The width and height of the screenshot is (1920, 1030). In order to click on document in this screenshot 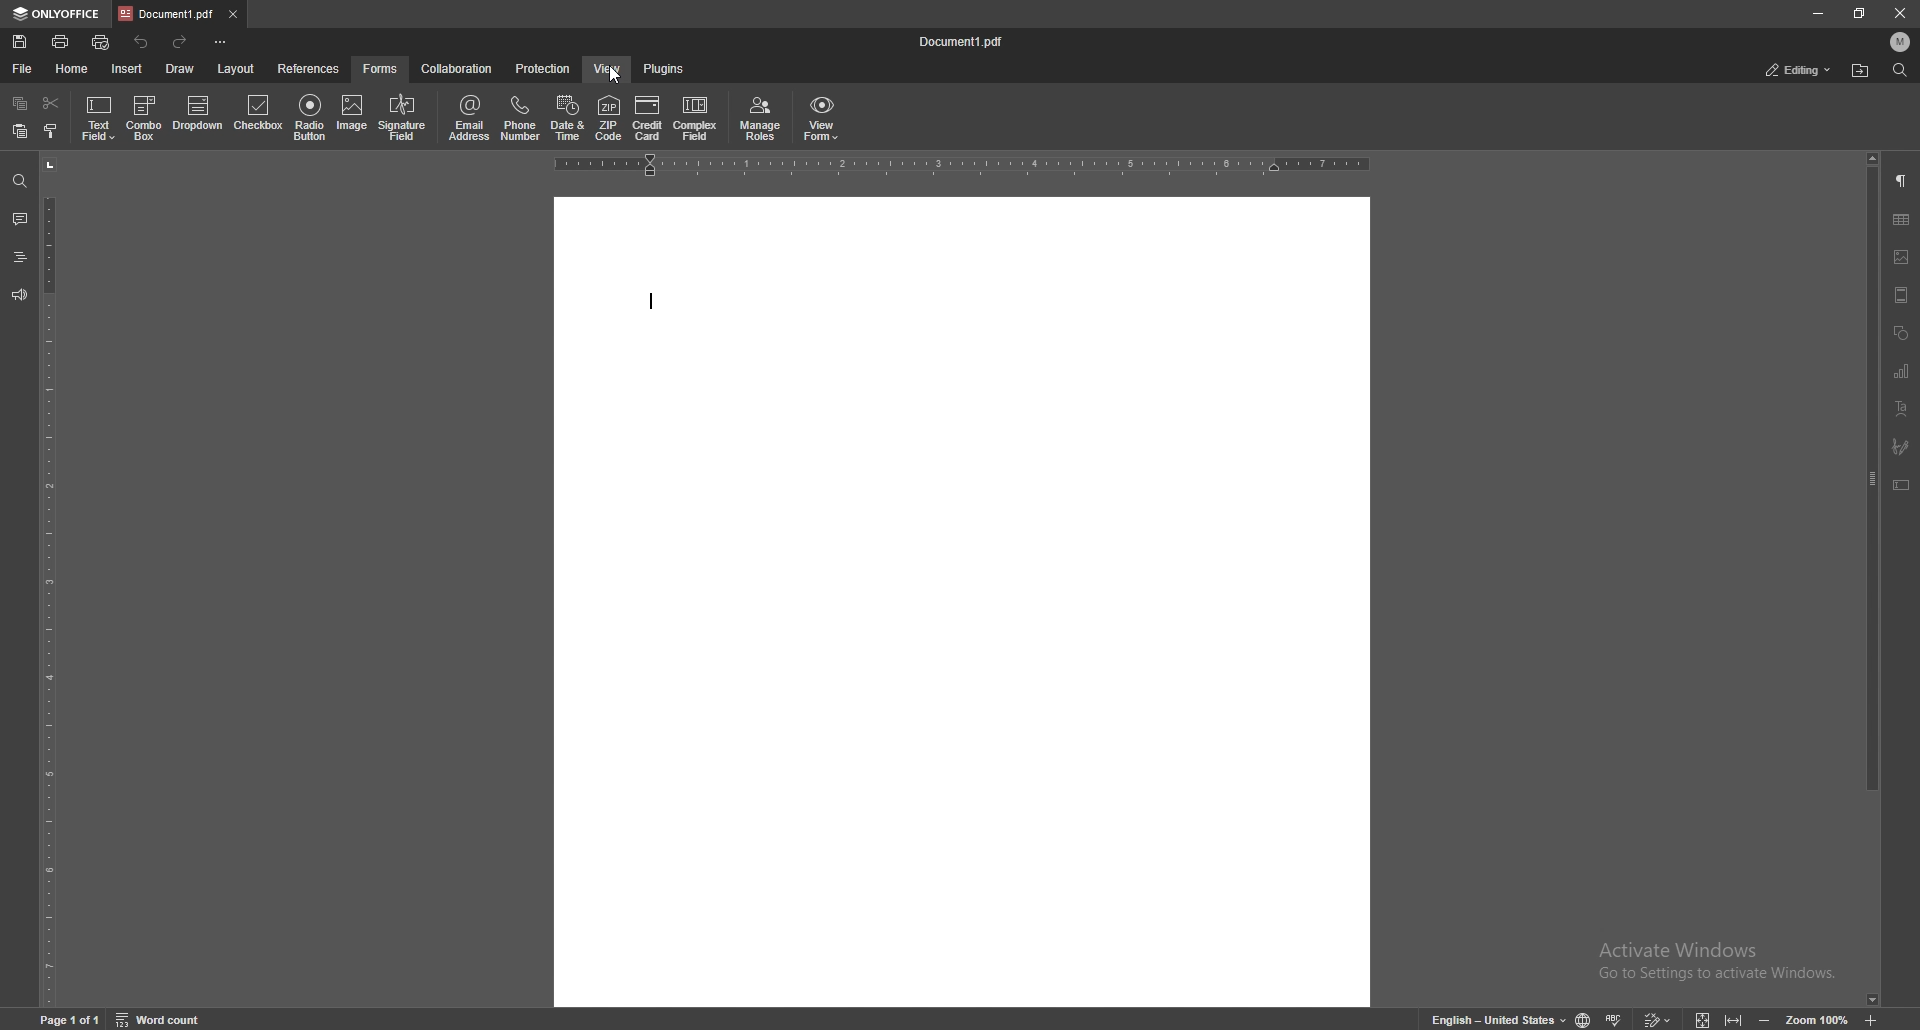, I will do `click(961, 600)`.